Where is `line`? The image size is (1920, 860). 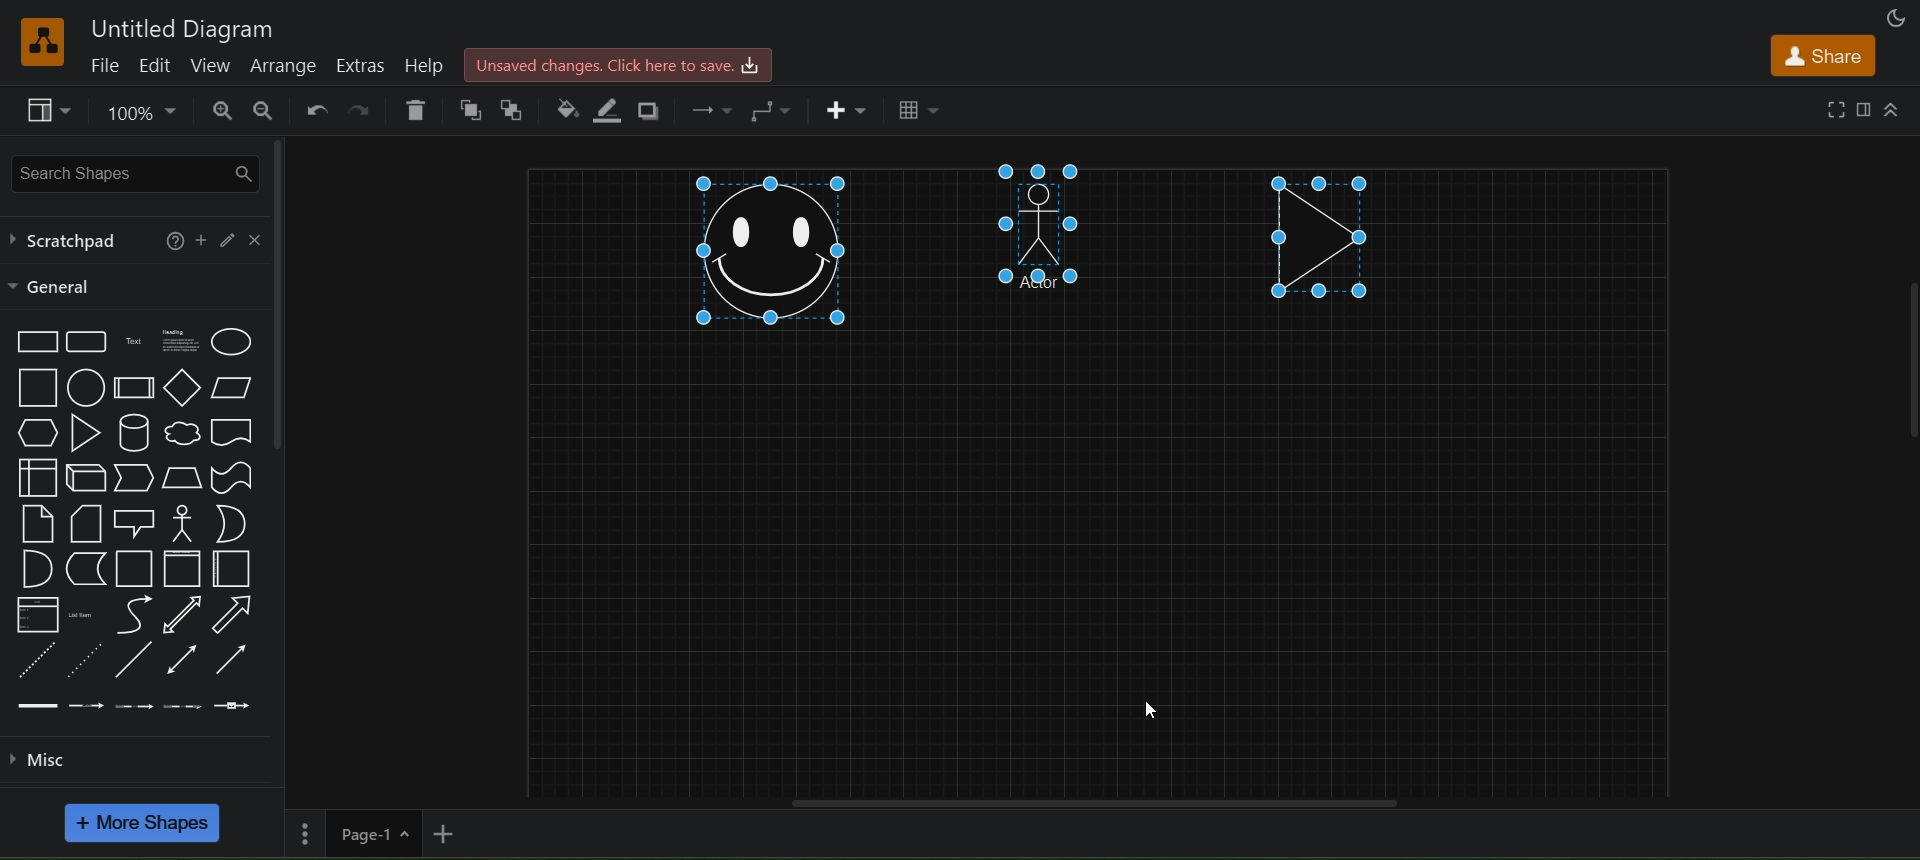
line is located at coordinates (135, 660).